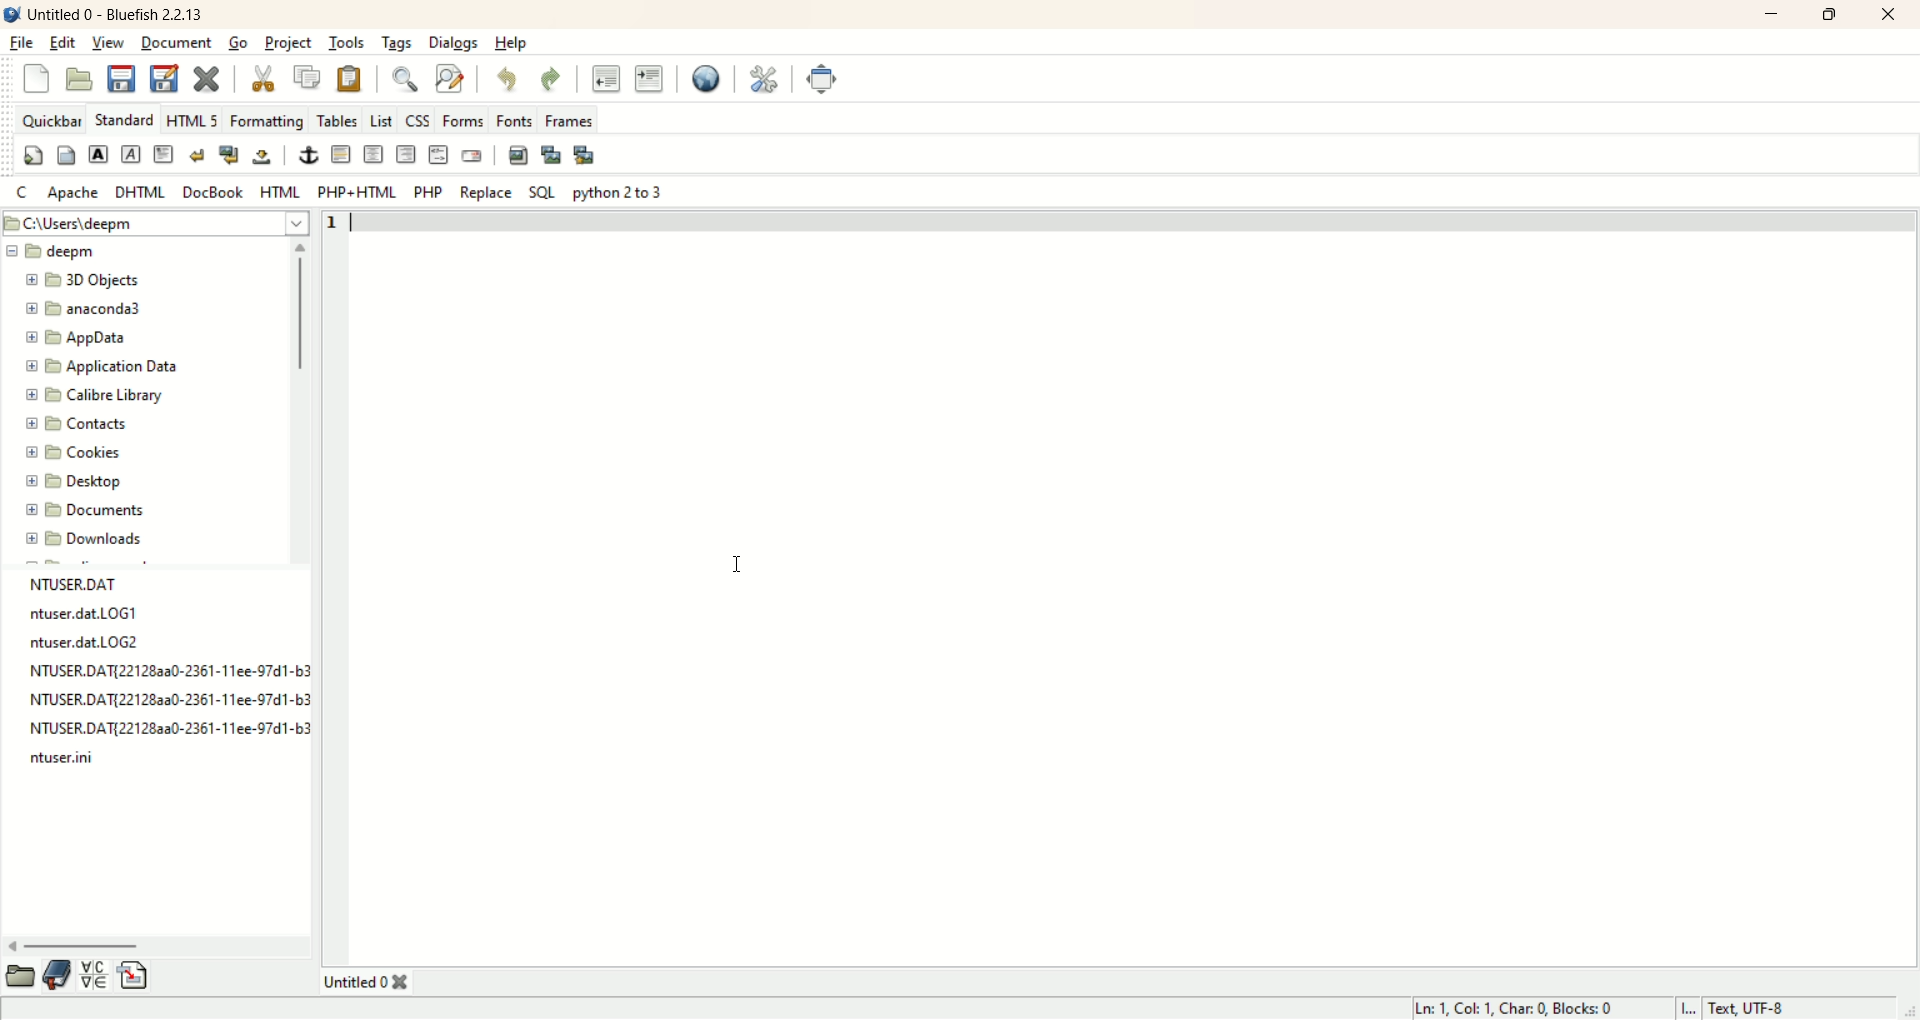 The image size is (1920, 1020). What do you see at coordinates (712, 78) in the screenshot?
I see `preview in brouse` at bounding box center [712, 78].